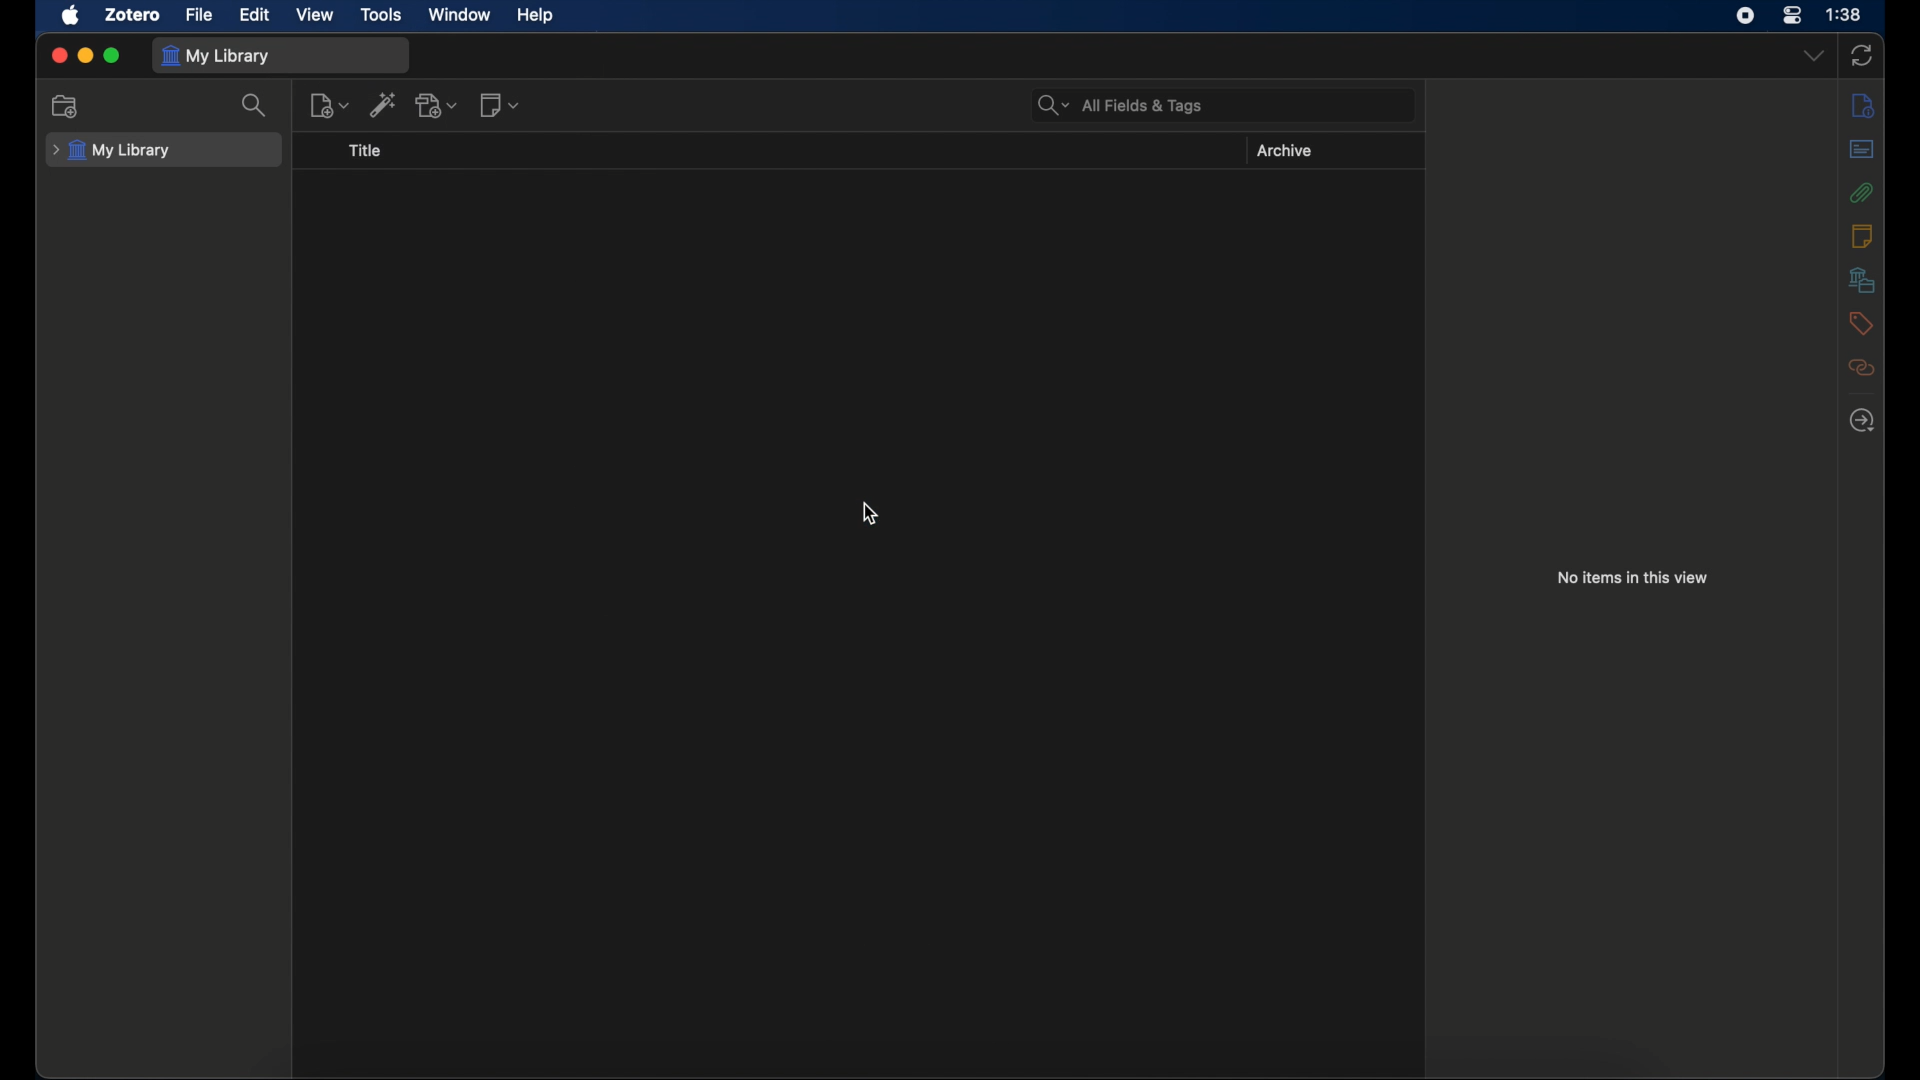 The width and height of the screenshot is (1920, 1080). Describe the element at coordinates (500, 105) in the screenshot. I see `new notes` at that location.